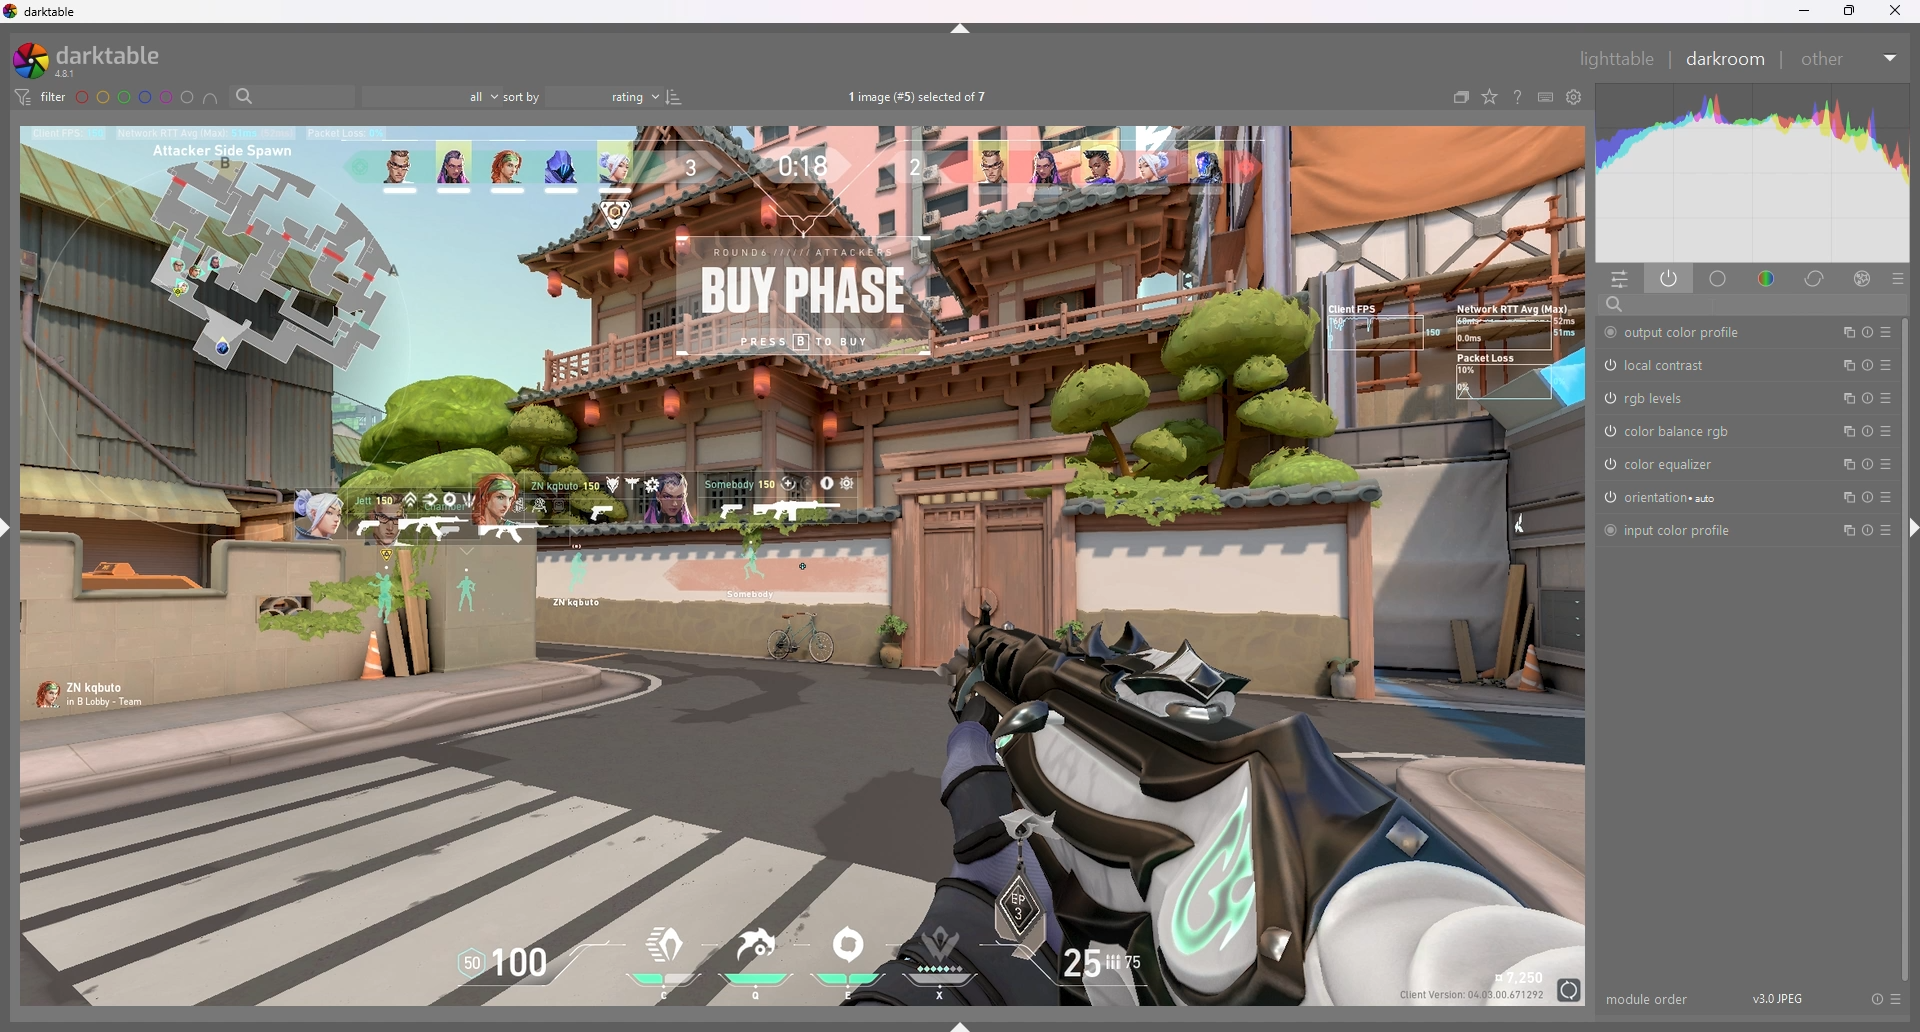 This screenshot has height=1032, width=1920. I want to click on reset, so click(1875, 999).